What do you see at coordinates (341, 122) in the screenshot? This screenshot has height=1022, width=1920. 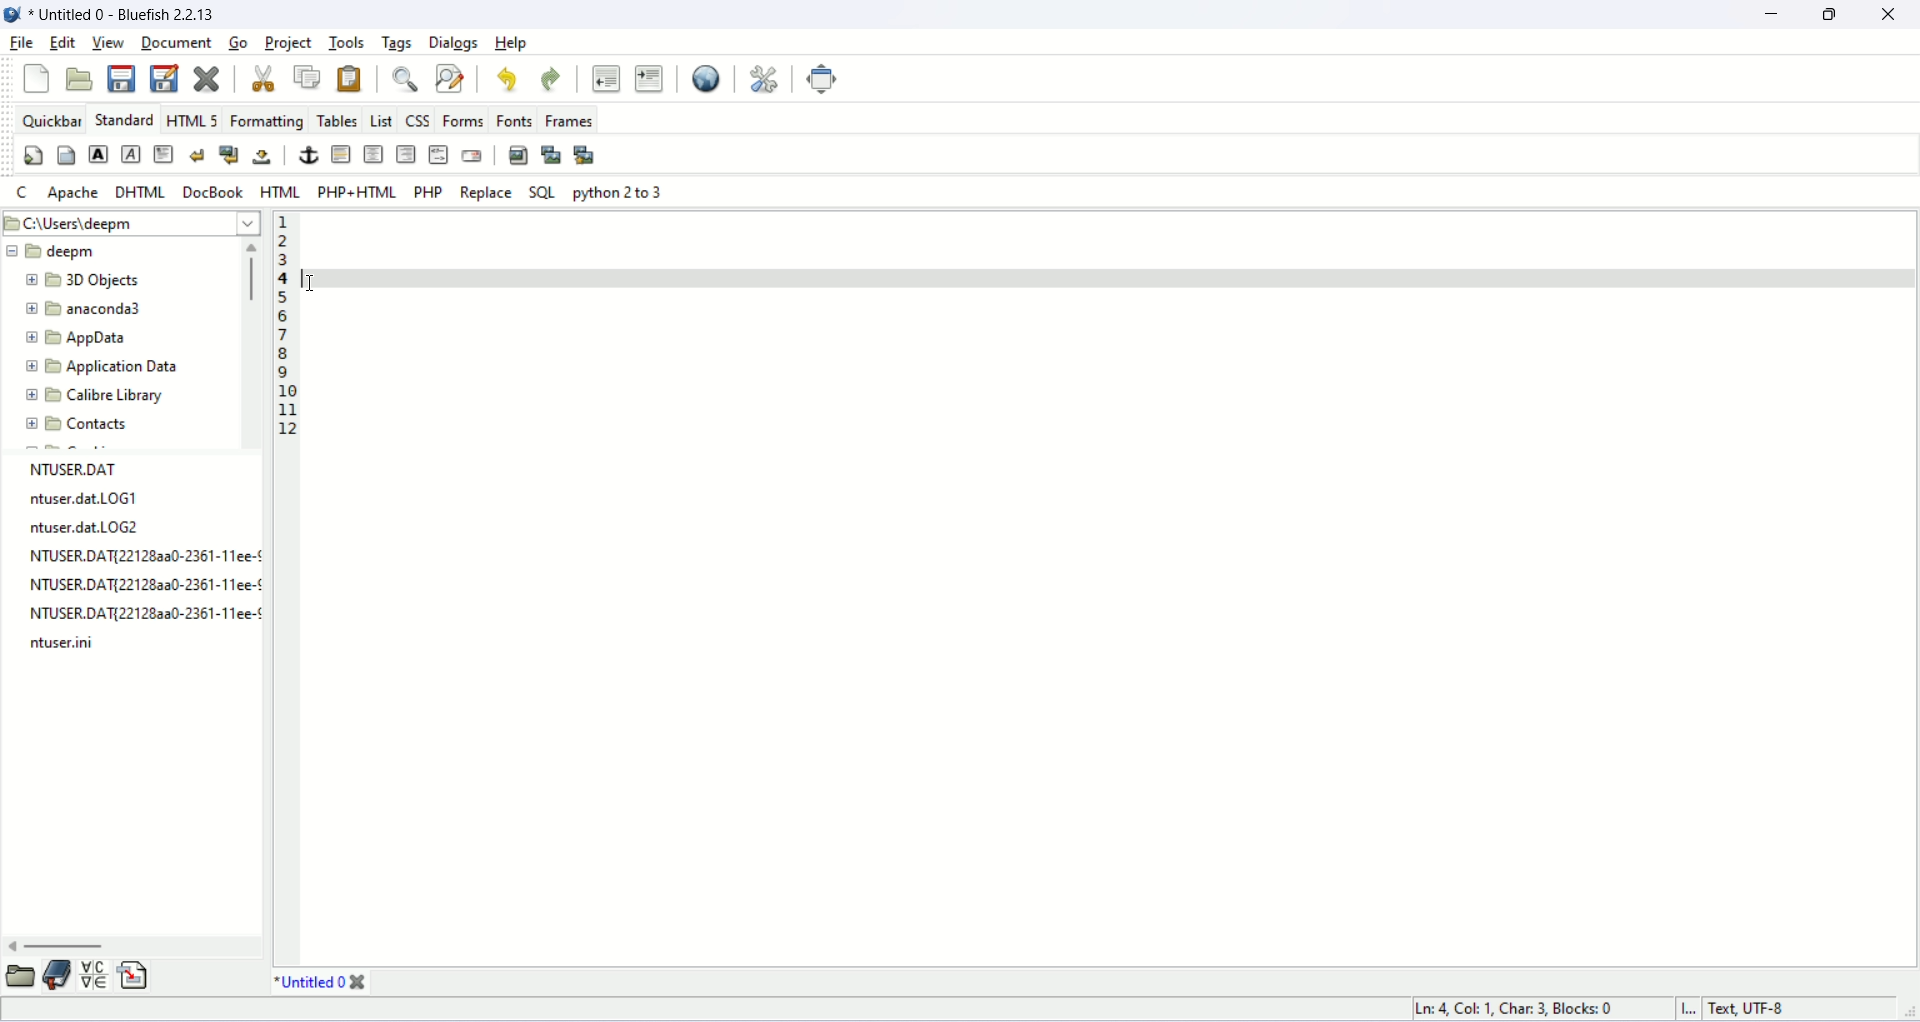 I see `tables` at bounding box center [341, 122].